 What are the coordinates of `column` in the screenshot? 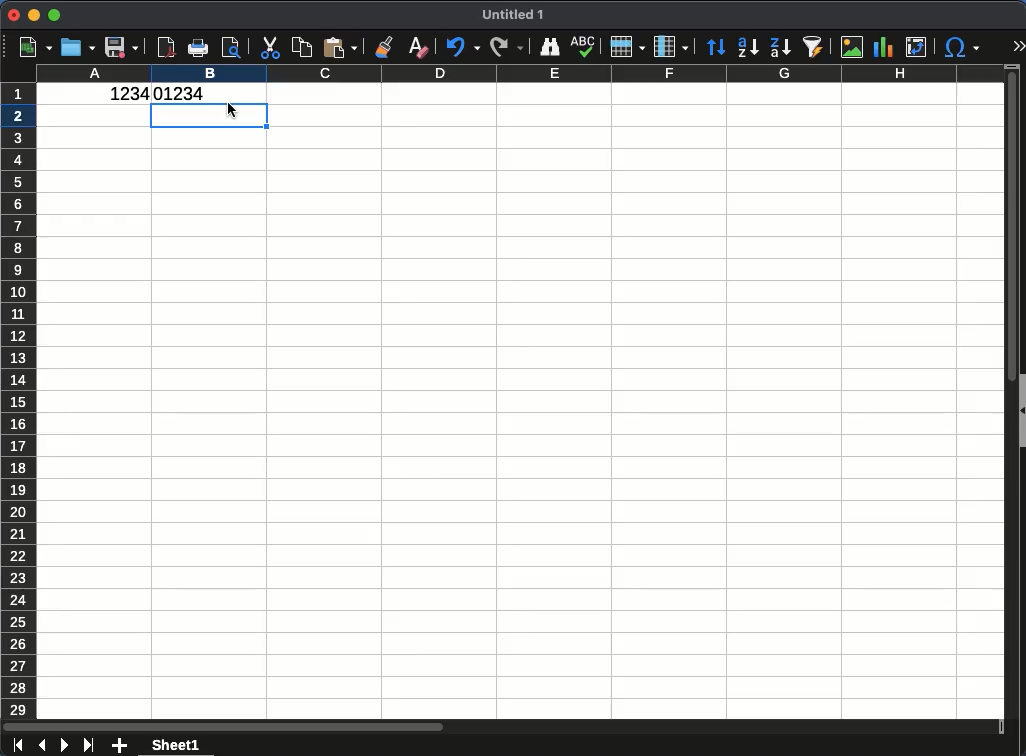 It's located at (669, 47).